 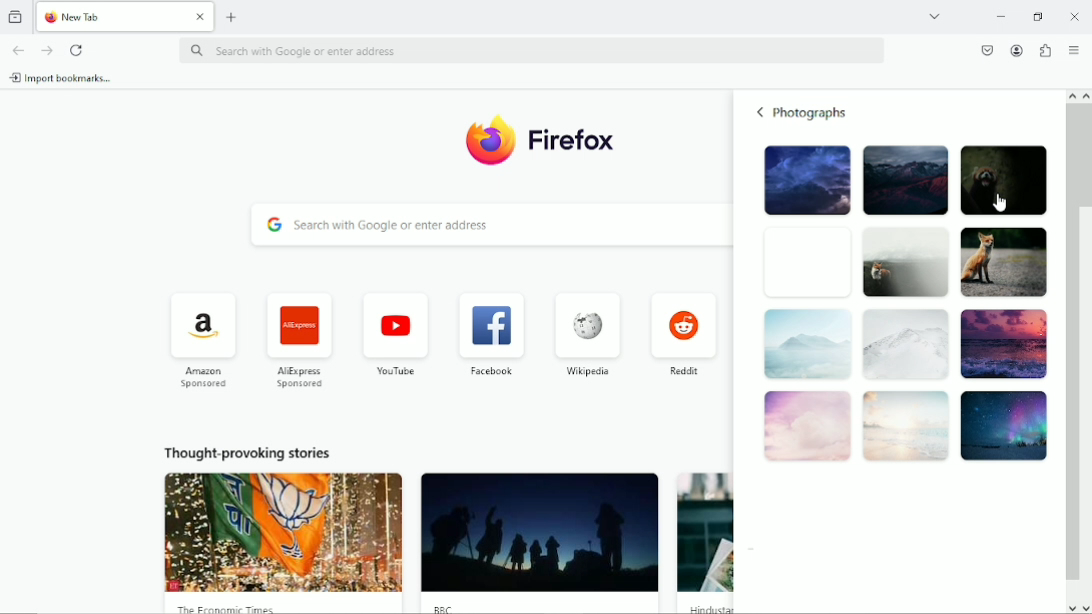 I want to click on Photograph, so click(x=804, y=181).